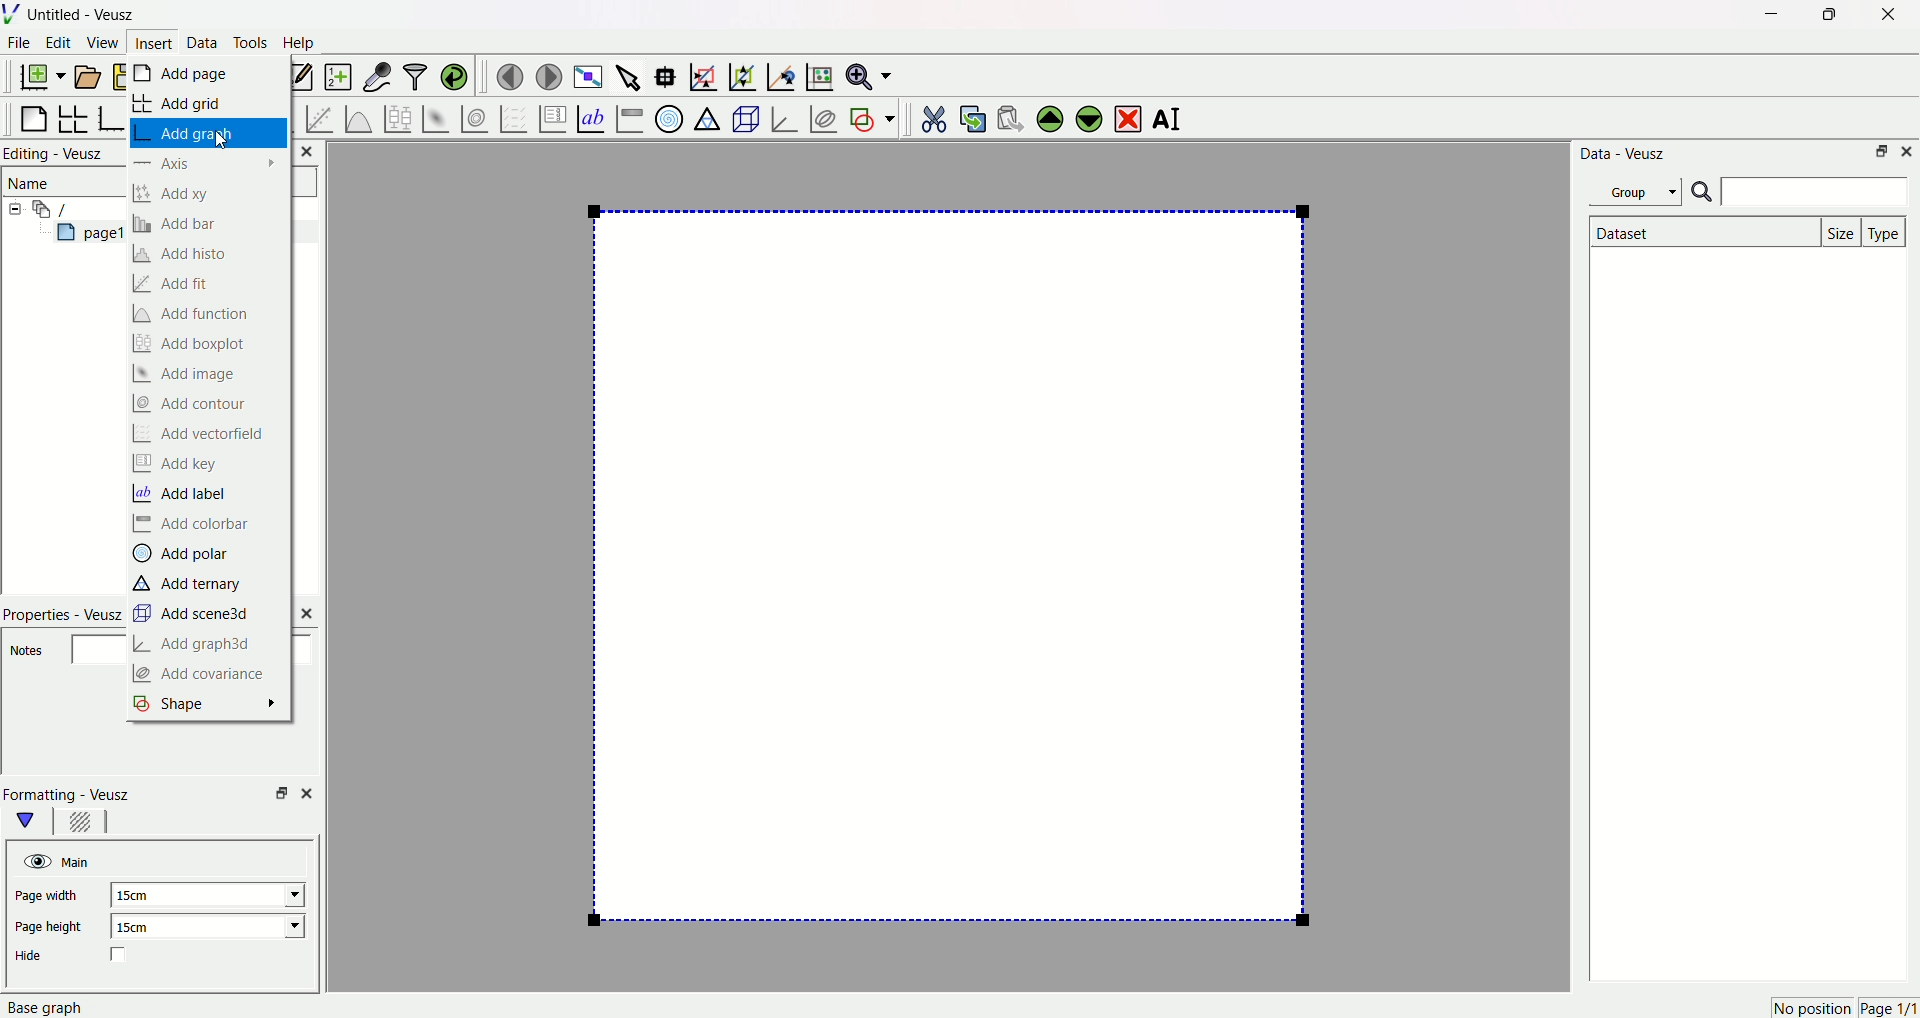 This screenshot has height=1018, width=1920. Describe the element at coordinates (706, 116) in the screenshot. I see `ternary graphs` at that location.